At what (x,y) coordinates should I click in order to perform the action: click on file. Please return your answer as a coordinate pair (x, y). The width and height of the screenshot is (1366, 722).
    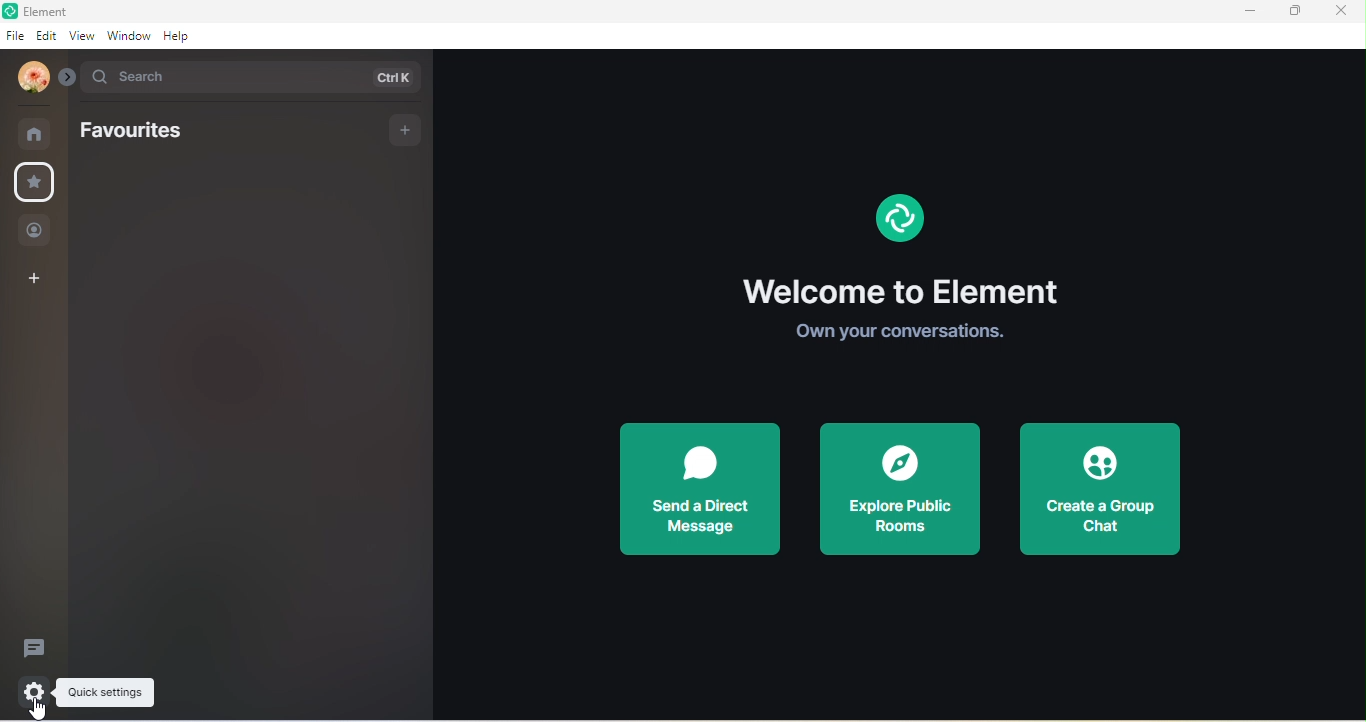
    Looking at the image, I should click on (14, 35).